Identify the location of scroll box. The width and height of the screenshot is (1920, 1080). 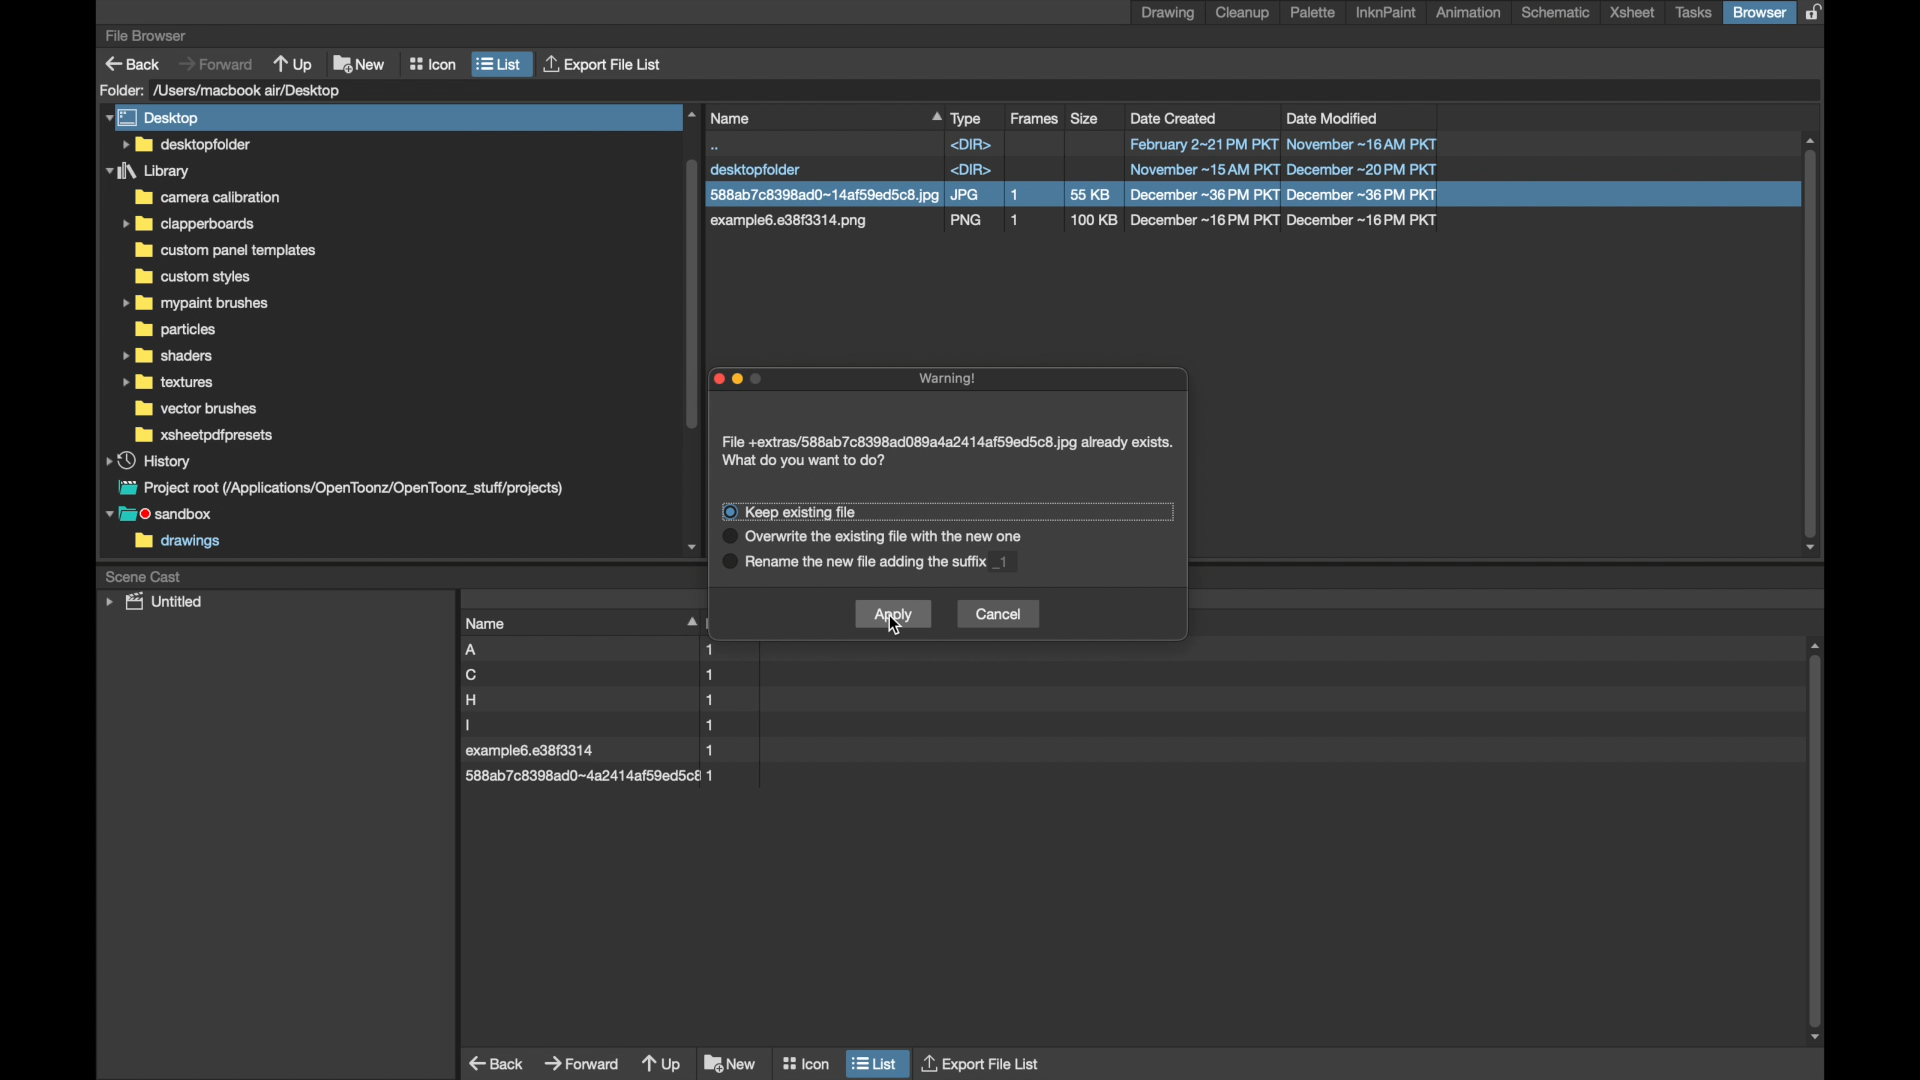
(1812, 345).